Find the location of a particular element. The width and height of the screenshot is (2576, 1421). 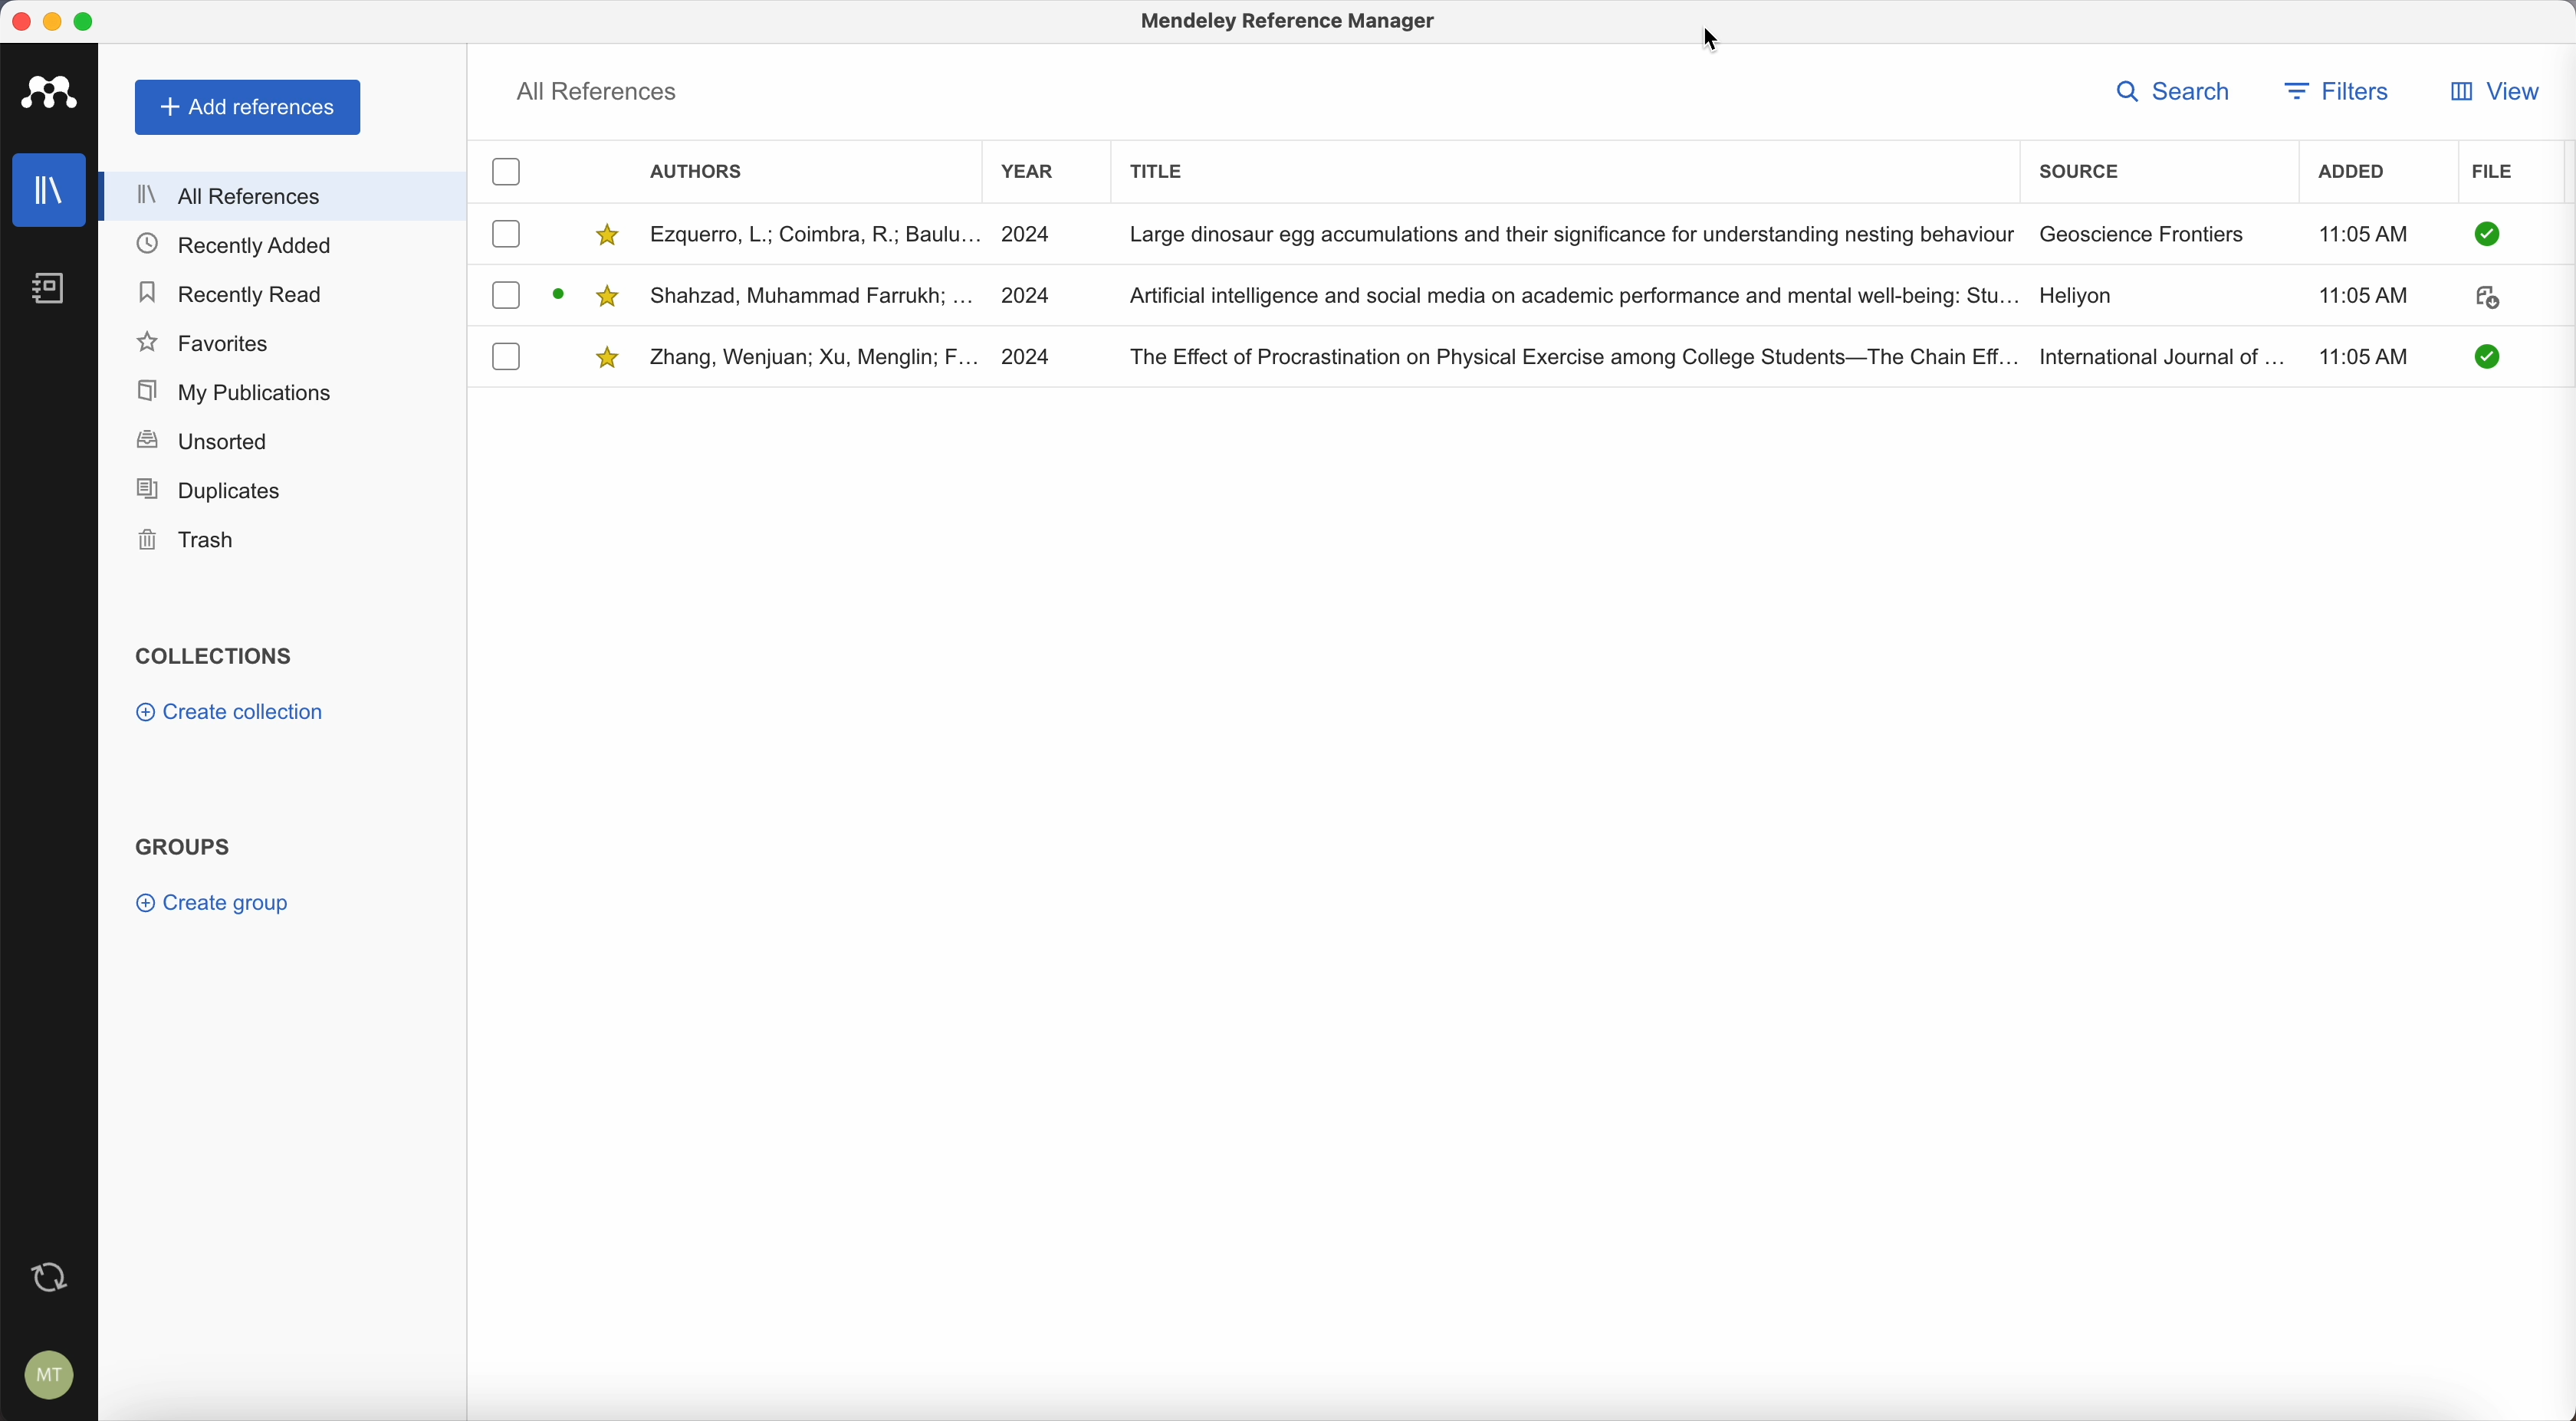

duplicates is located at coordinates (209, 490).